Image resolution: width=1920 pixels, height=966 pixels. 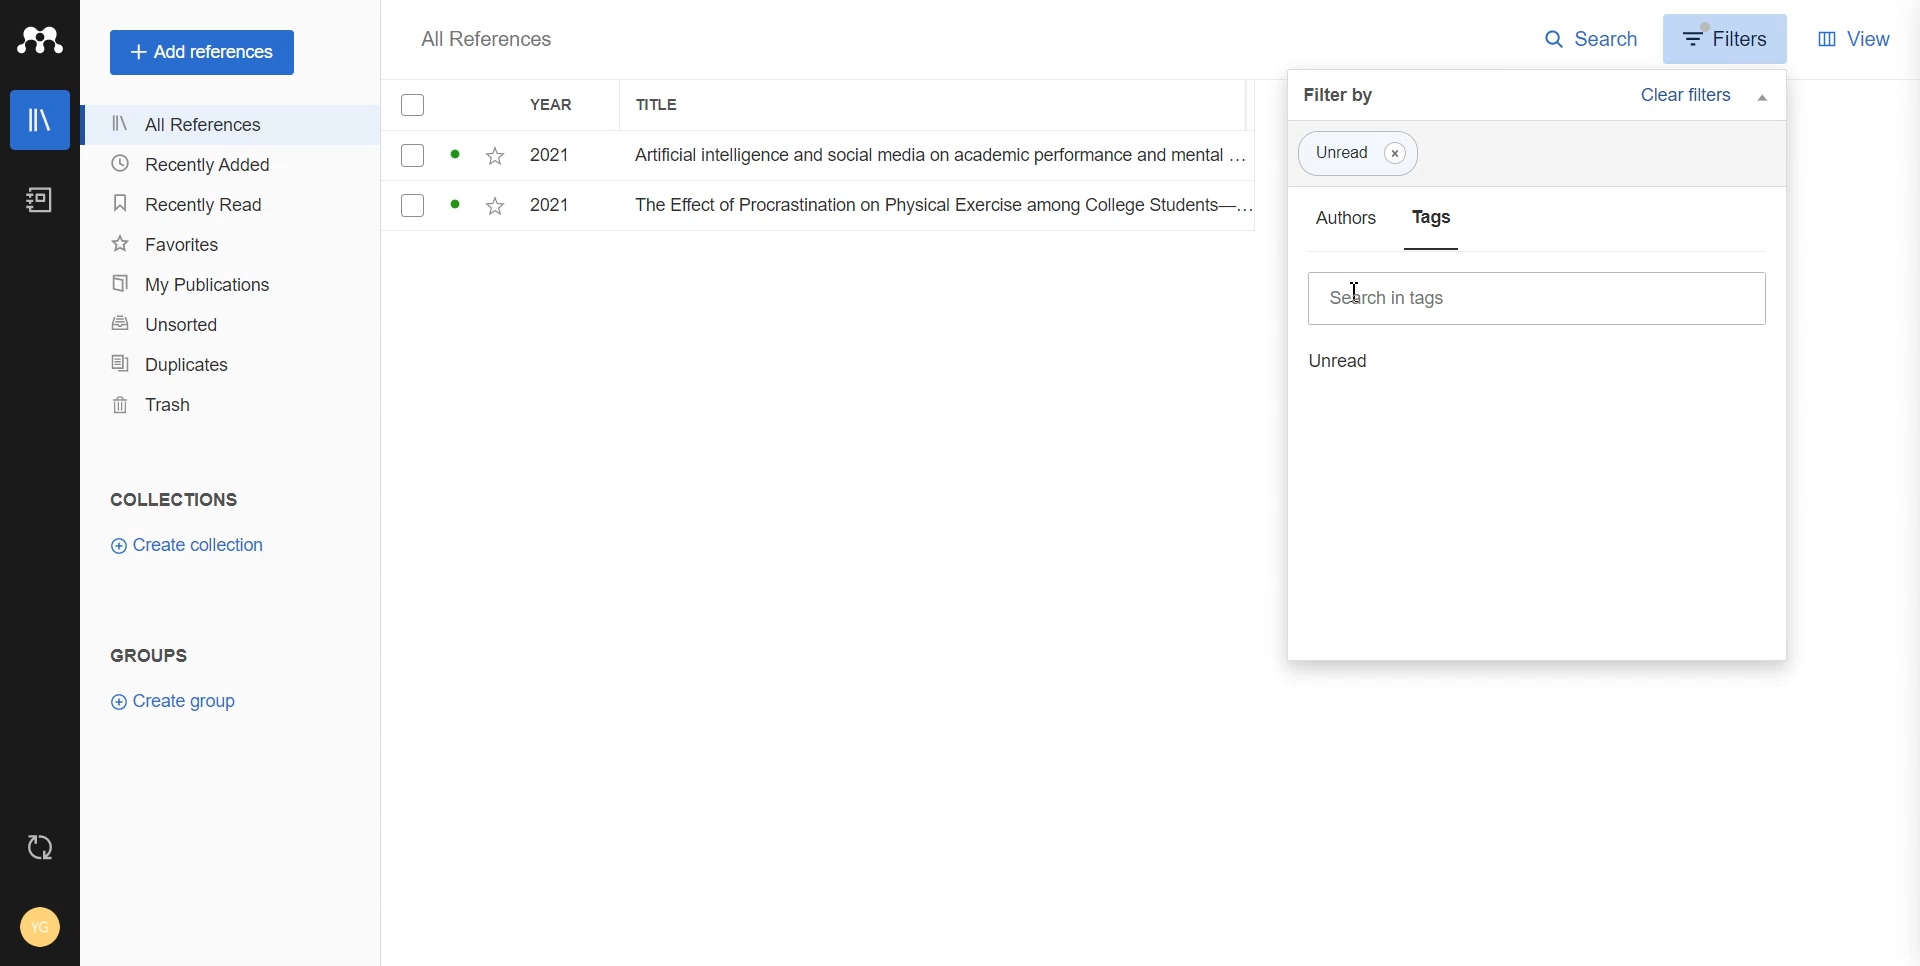 What do you see at coordinates (557, 156) in the screenshot?
I see `2021` at bounding box center [557, 156].